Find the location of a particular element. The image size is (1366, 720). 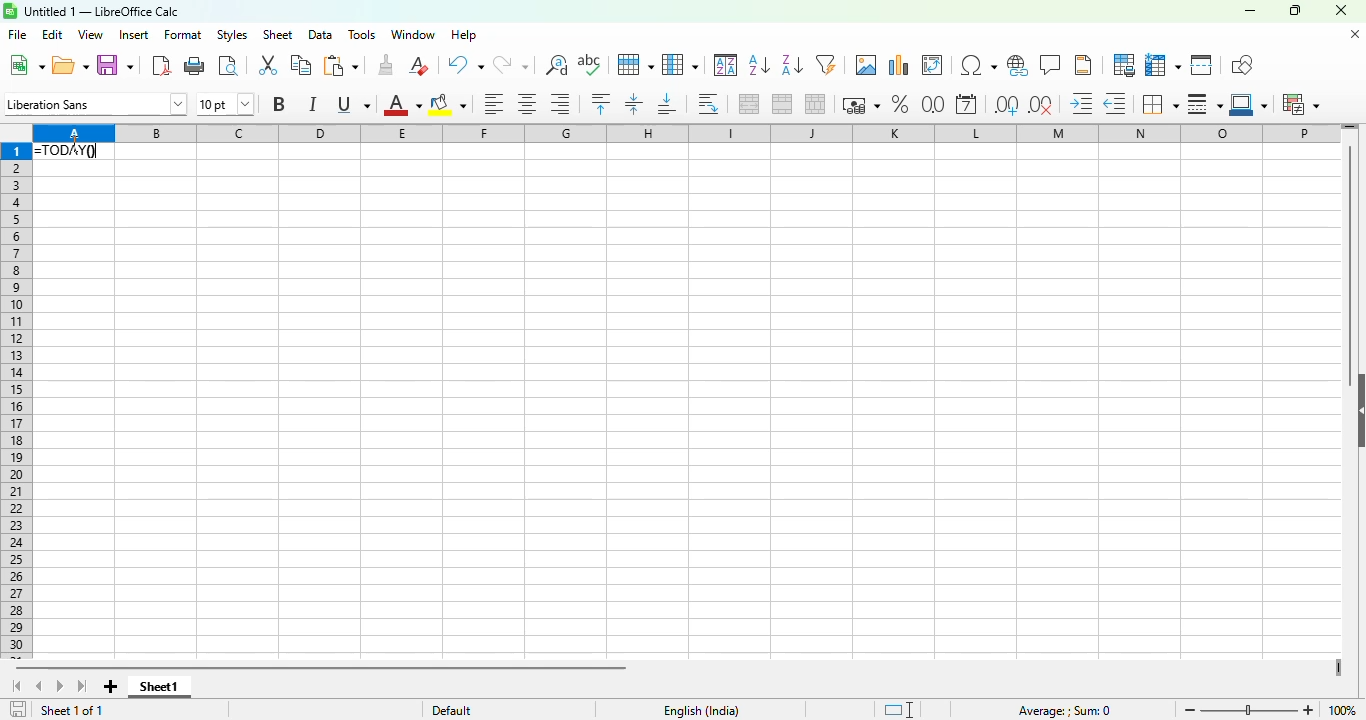

insert chart is located at coordinates (899, 65).